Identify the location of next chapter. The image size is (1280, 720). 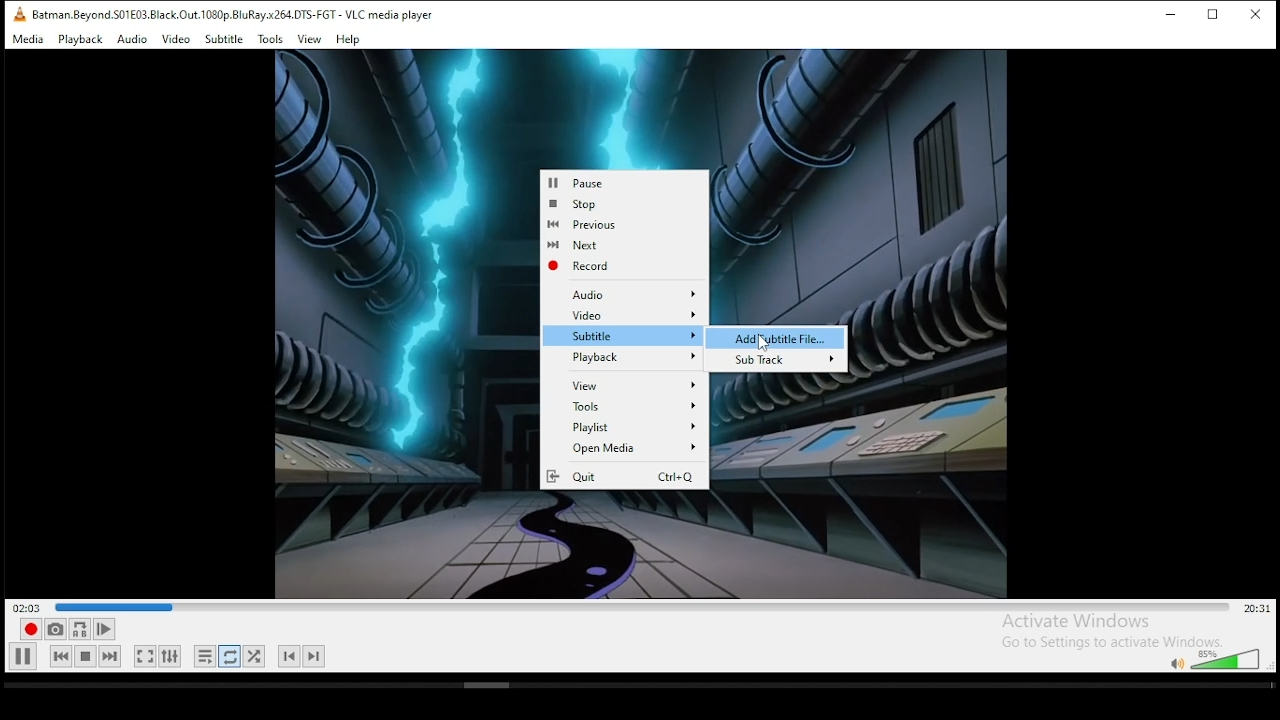
(315, 656).